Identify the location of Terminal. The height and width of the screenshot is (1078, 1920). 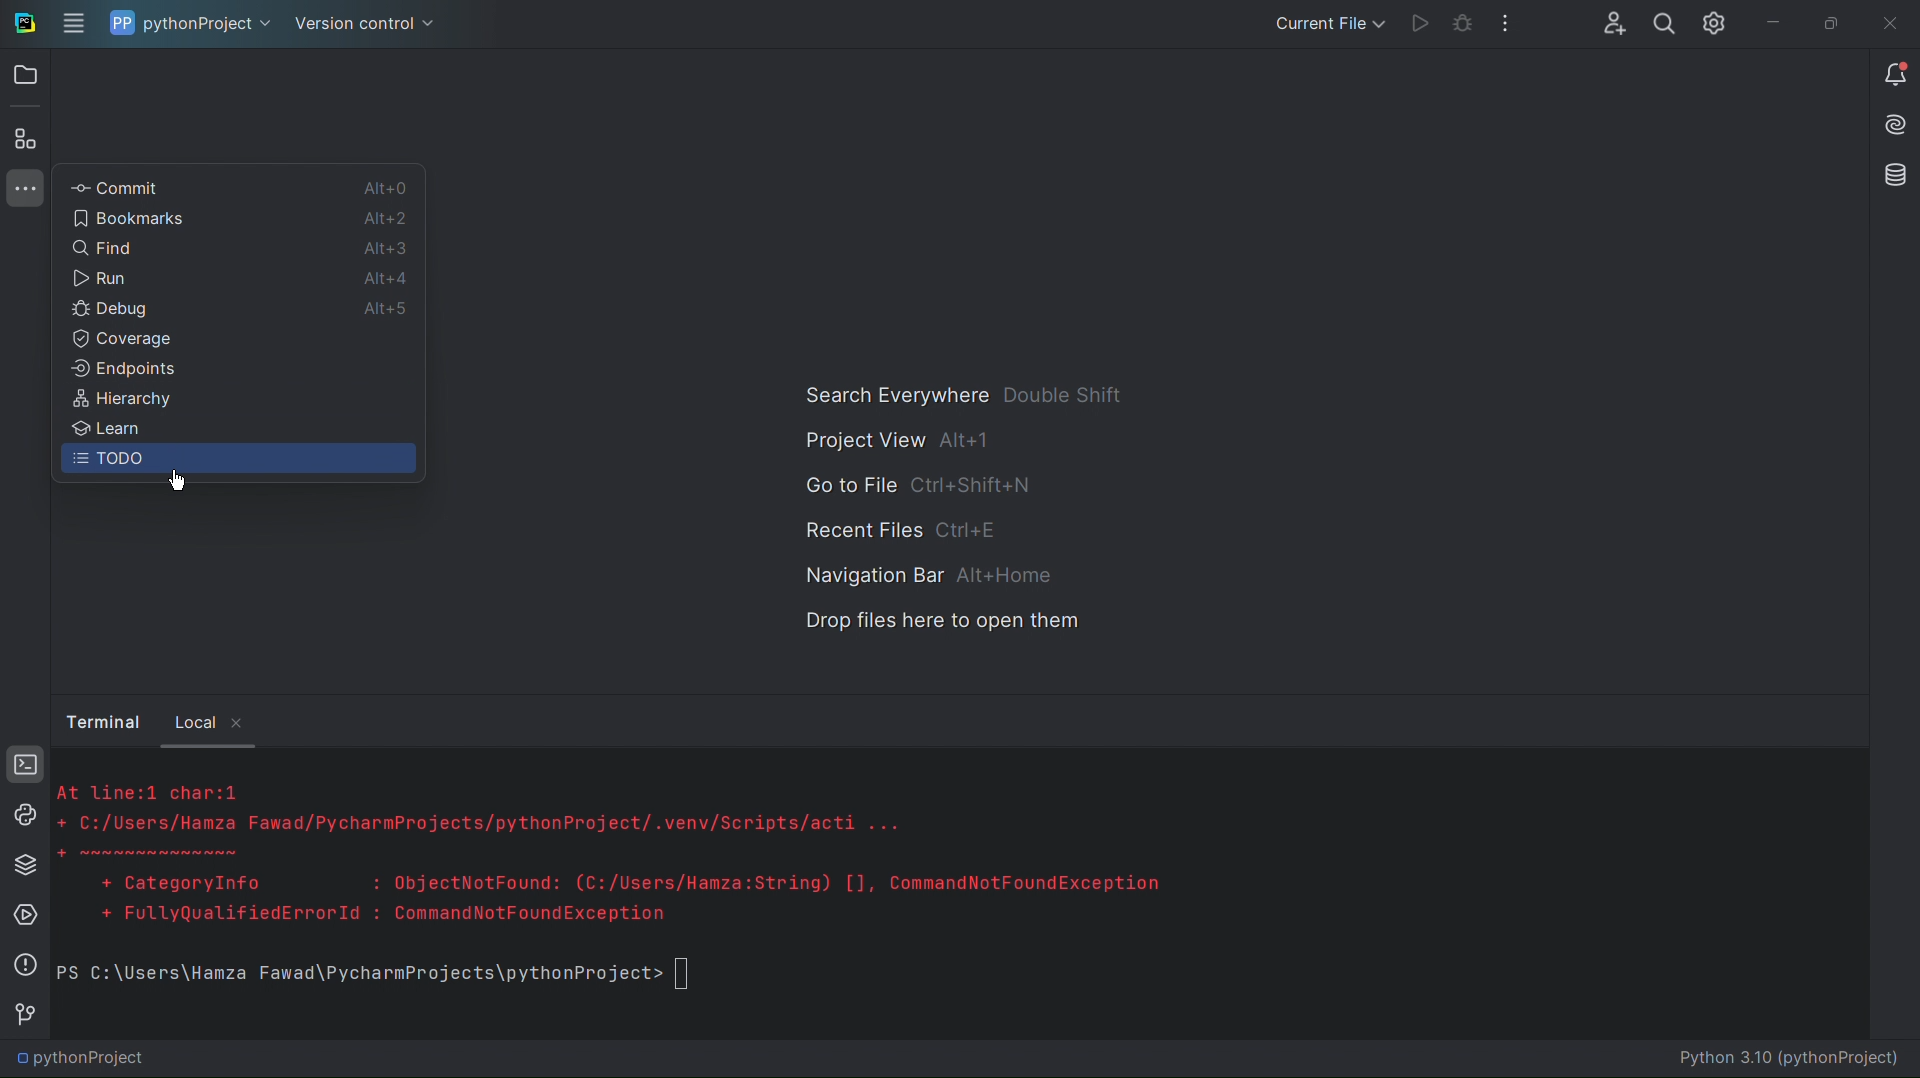
(25, 766).